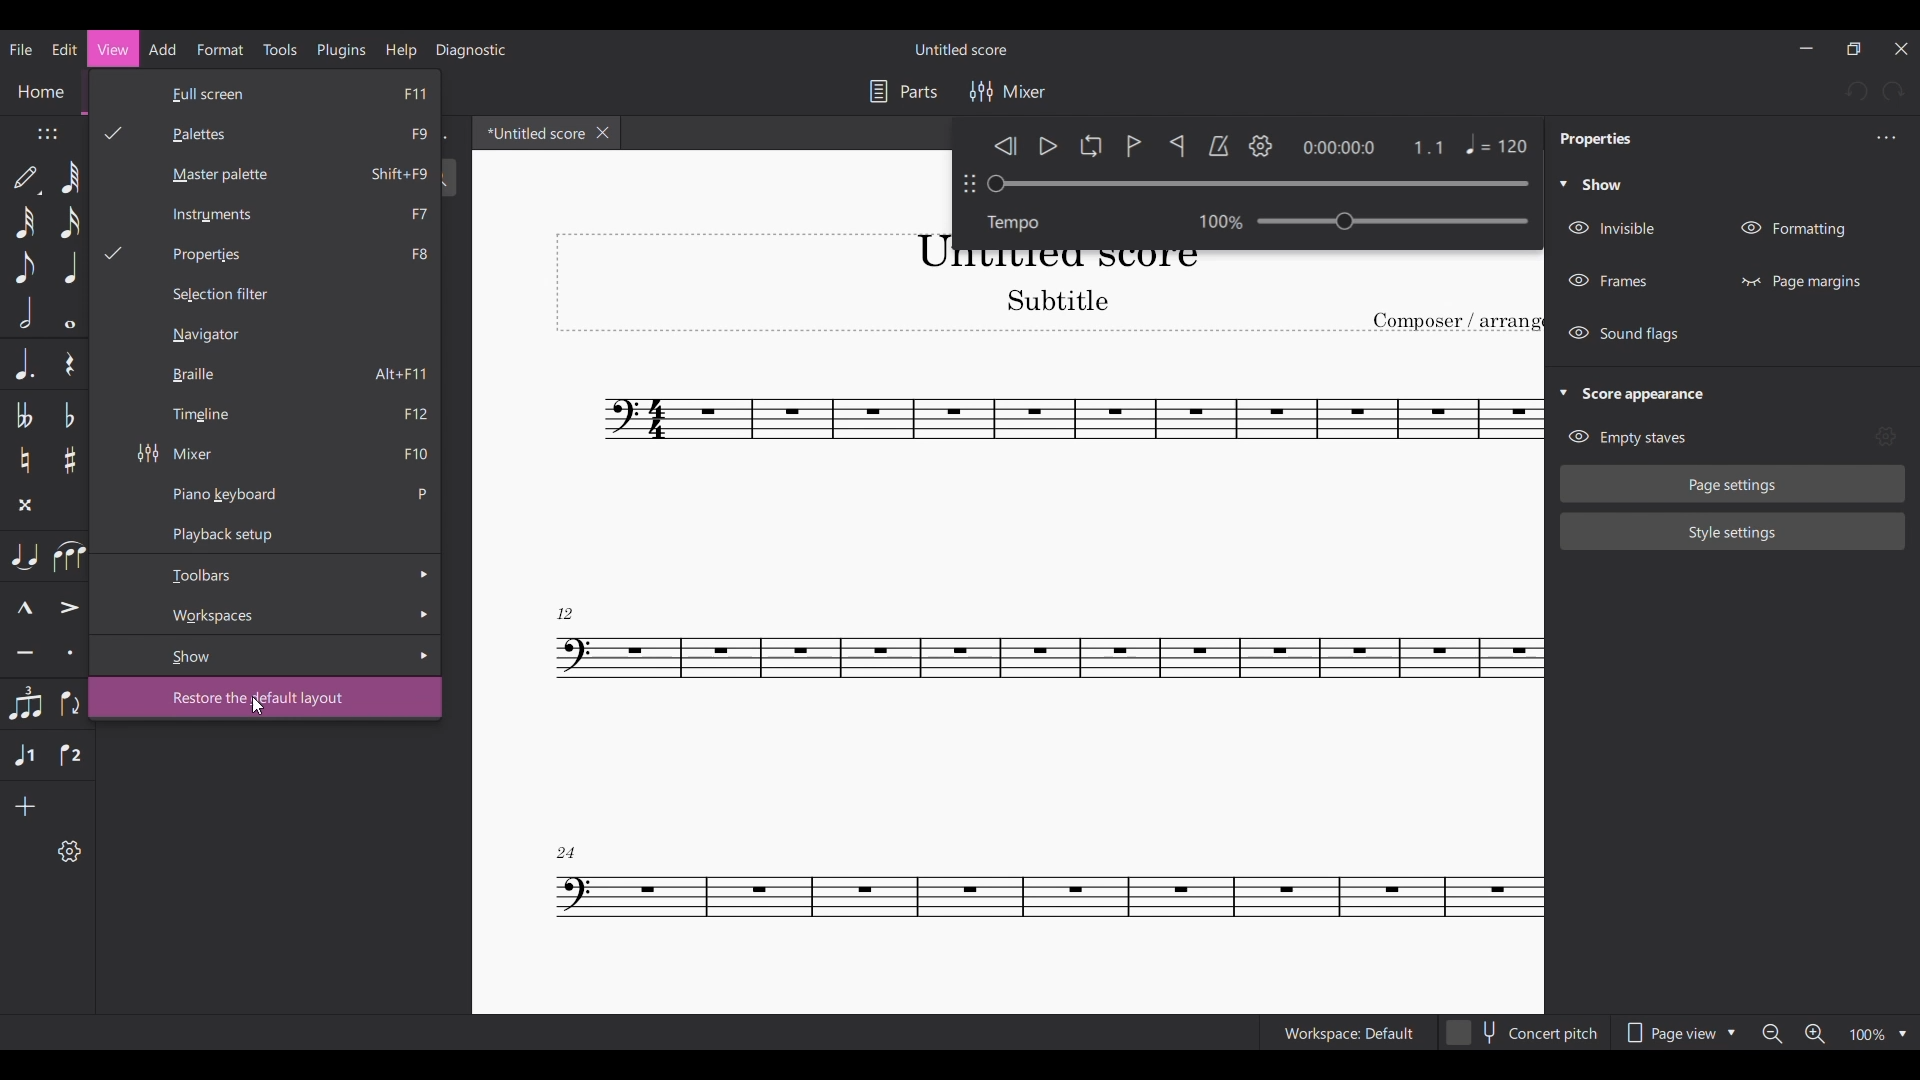  Describe the element at coordinates (1885, 435) in the screenshot. I see `Score appearance settings` at that location.